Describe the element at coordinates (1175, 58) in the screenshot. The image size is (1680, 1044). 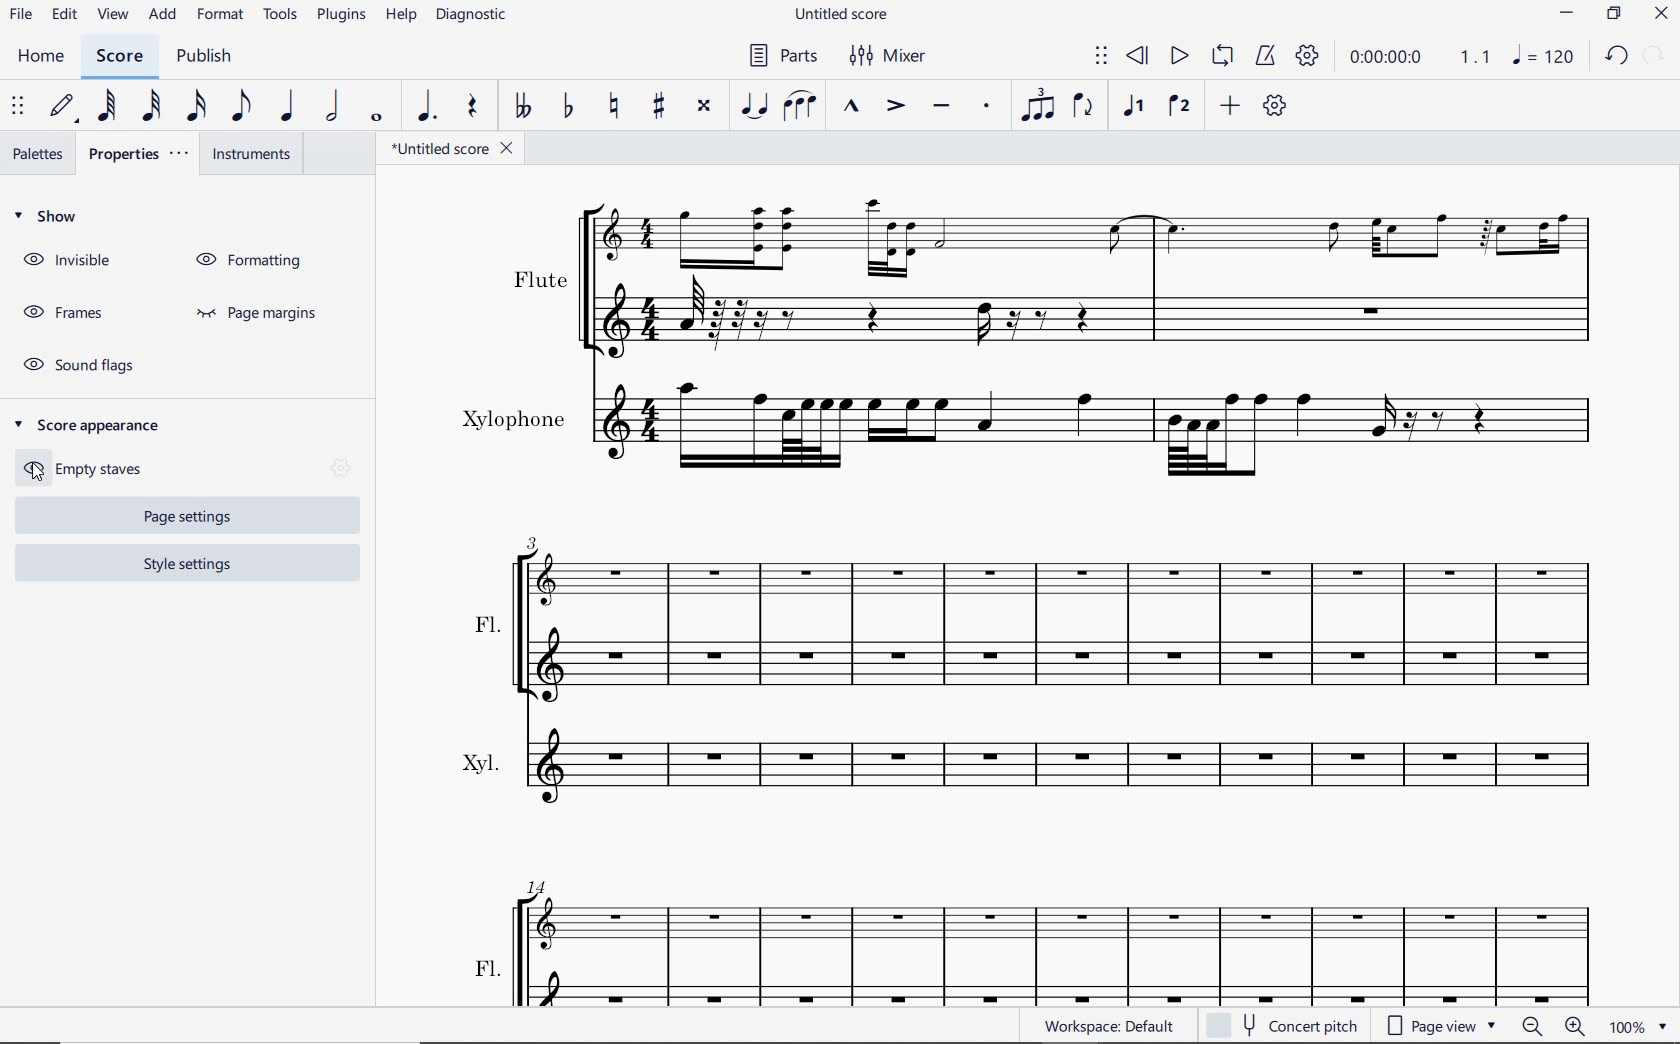
I see `PLAY` at that location.